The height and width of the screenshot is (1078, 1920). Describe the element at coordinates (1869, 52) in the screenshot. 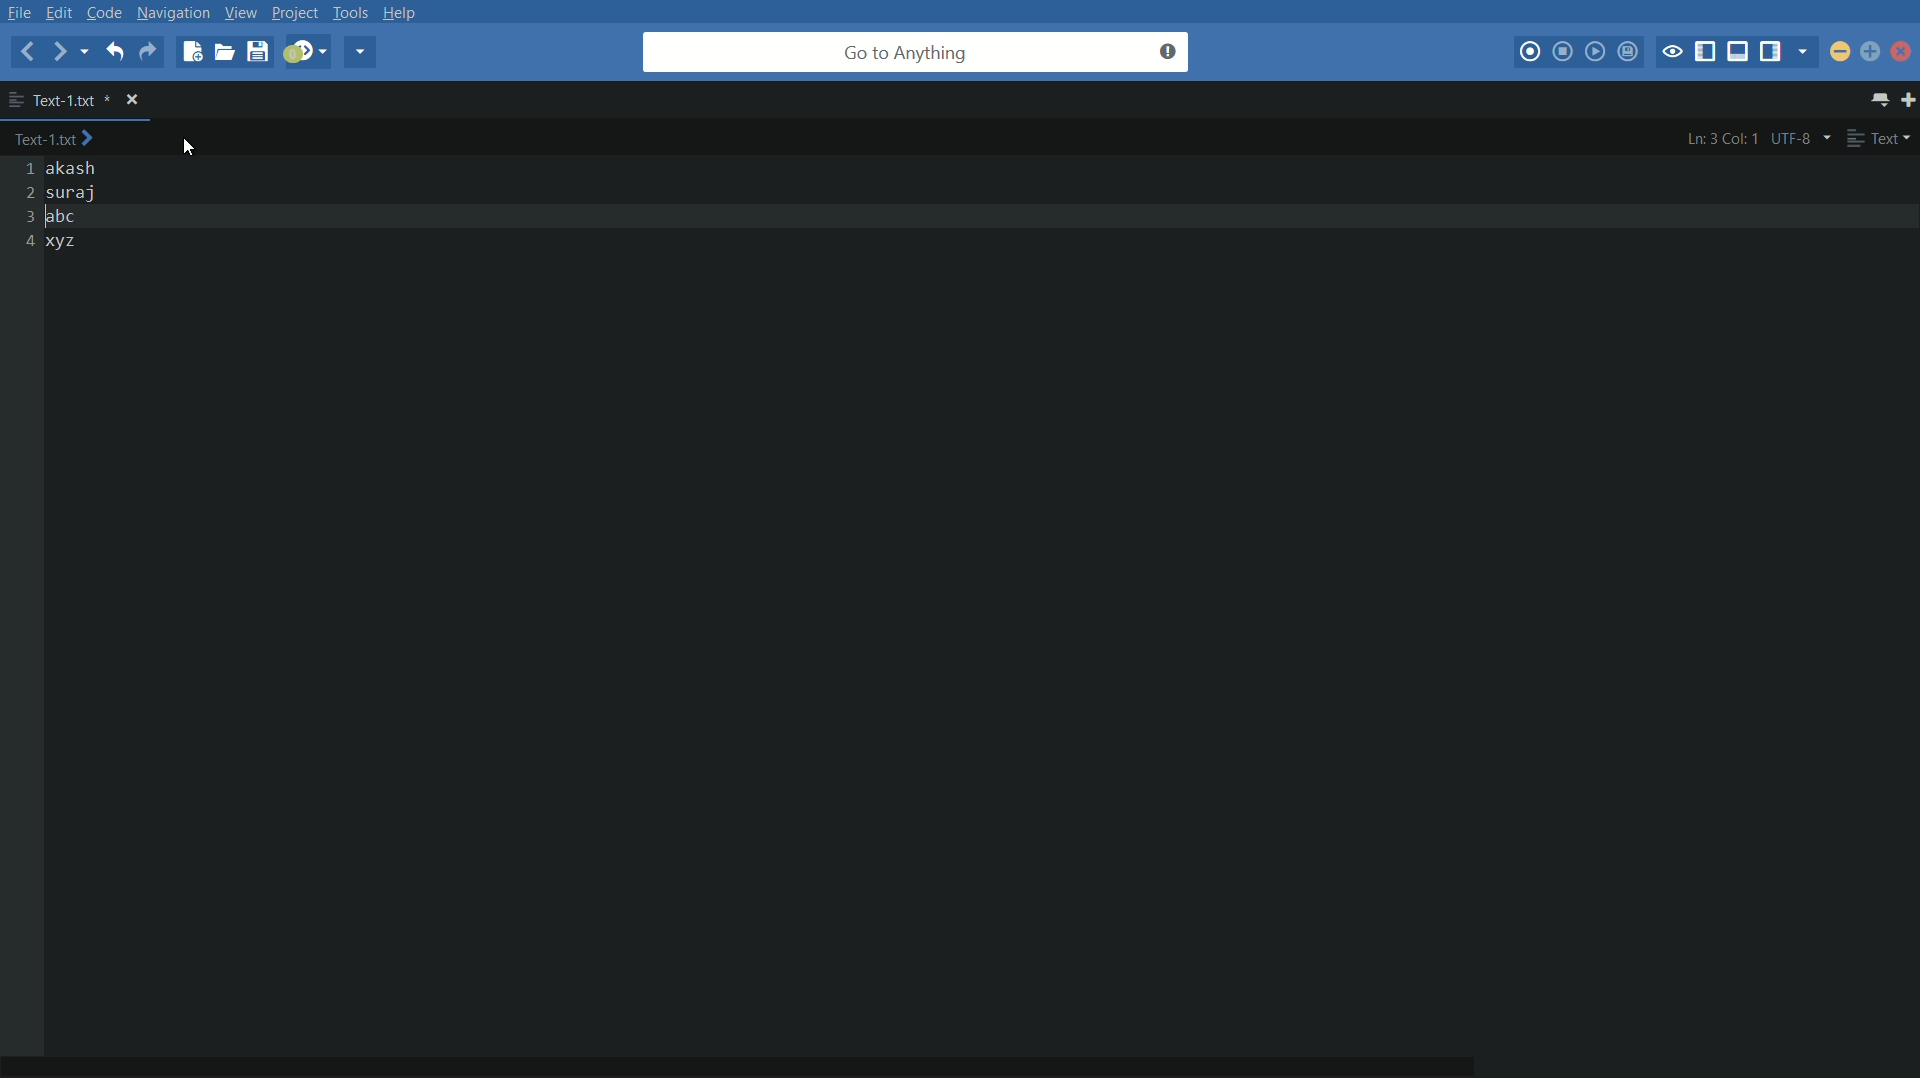

I see `maximize` at that location.